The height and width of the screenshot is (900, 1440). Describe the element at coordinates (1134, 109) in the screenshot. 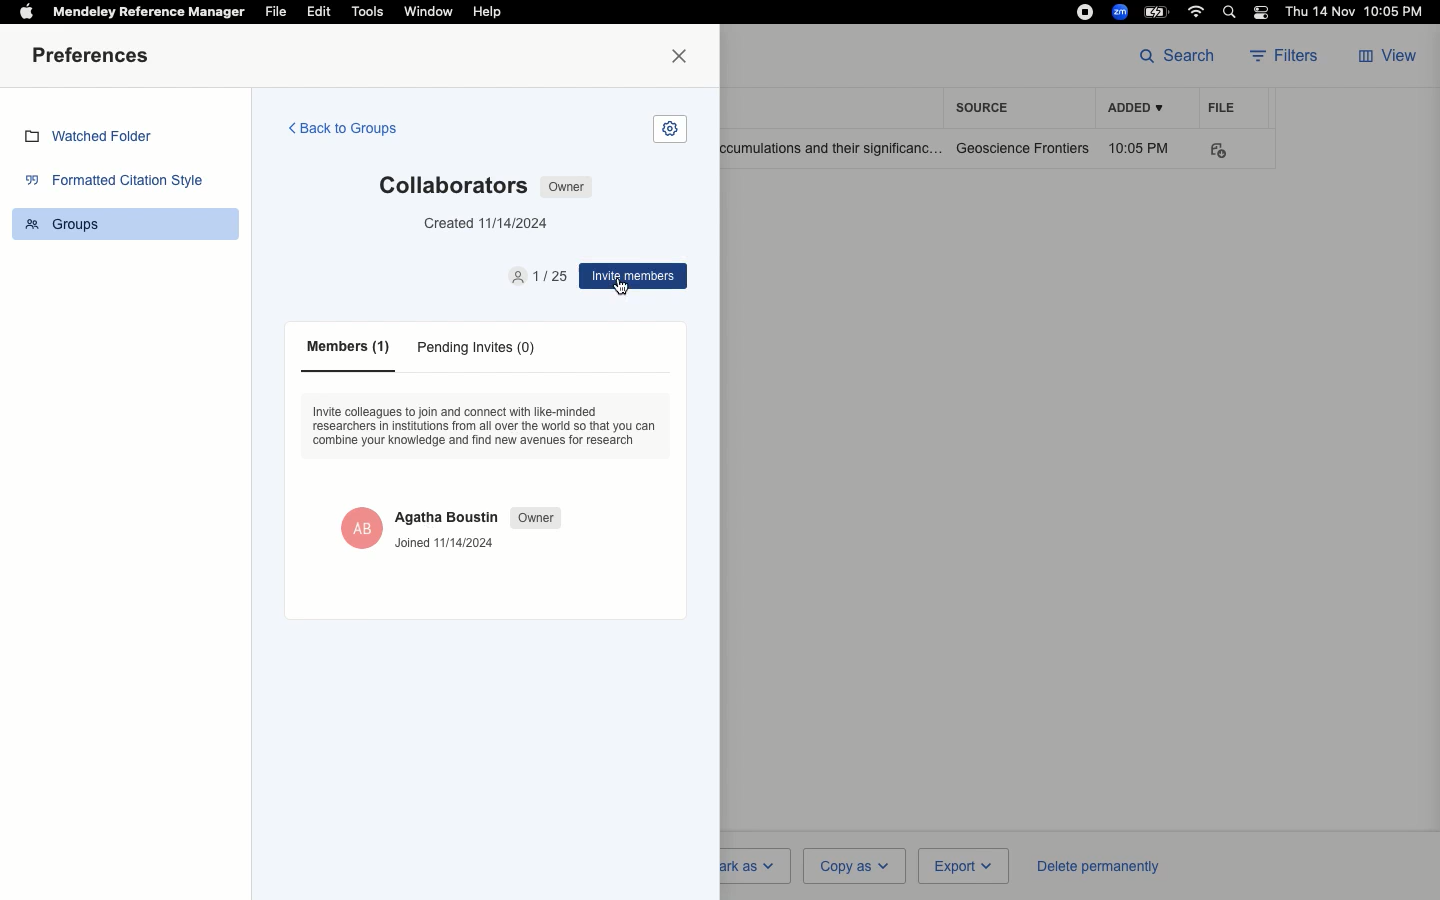

I see `Added` at that location.